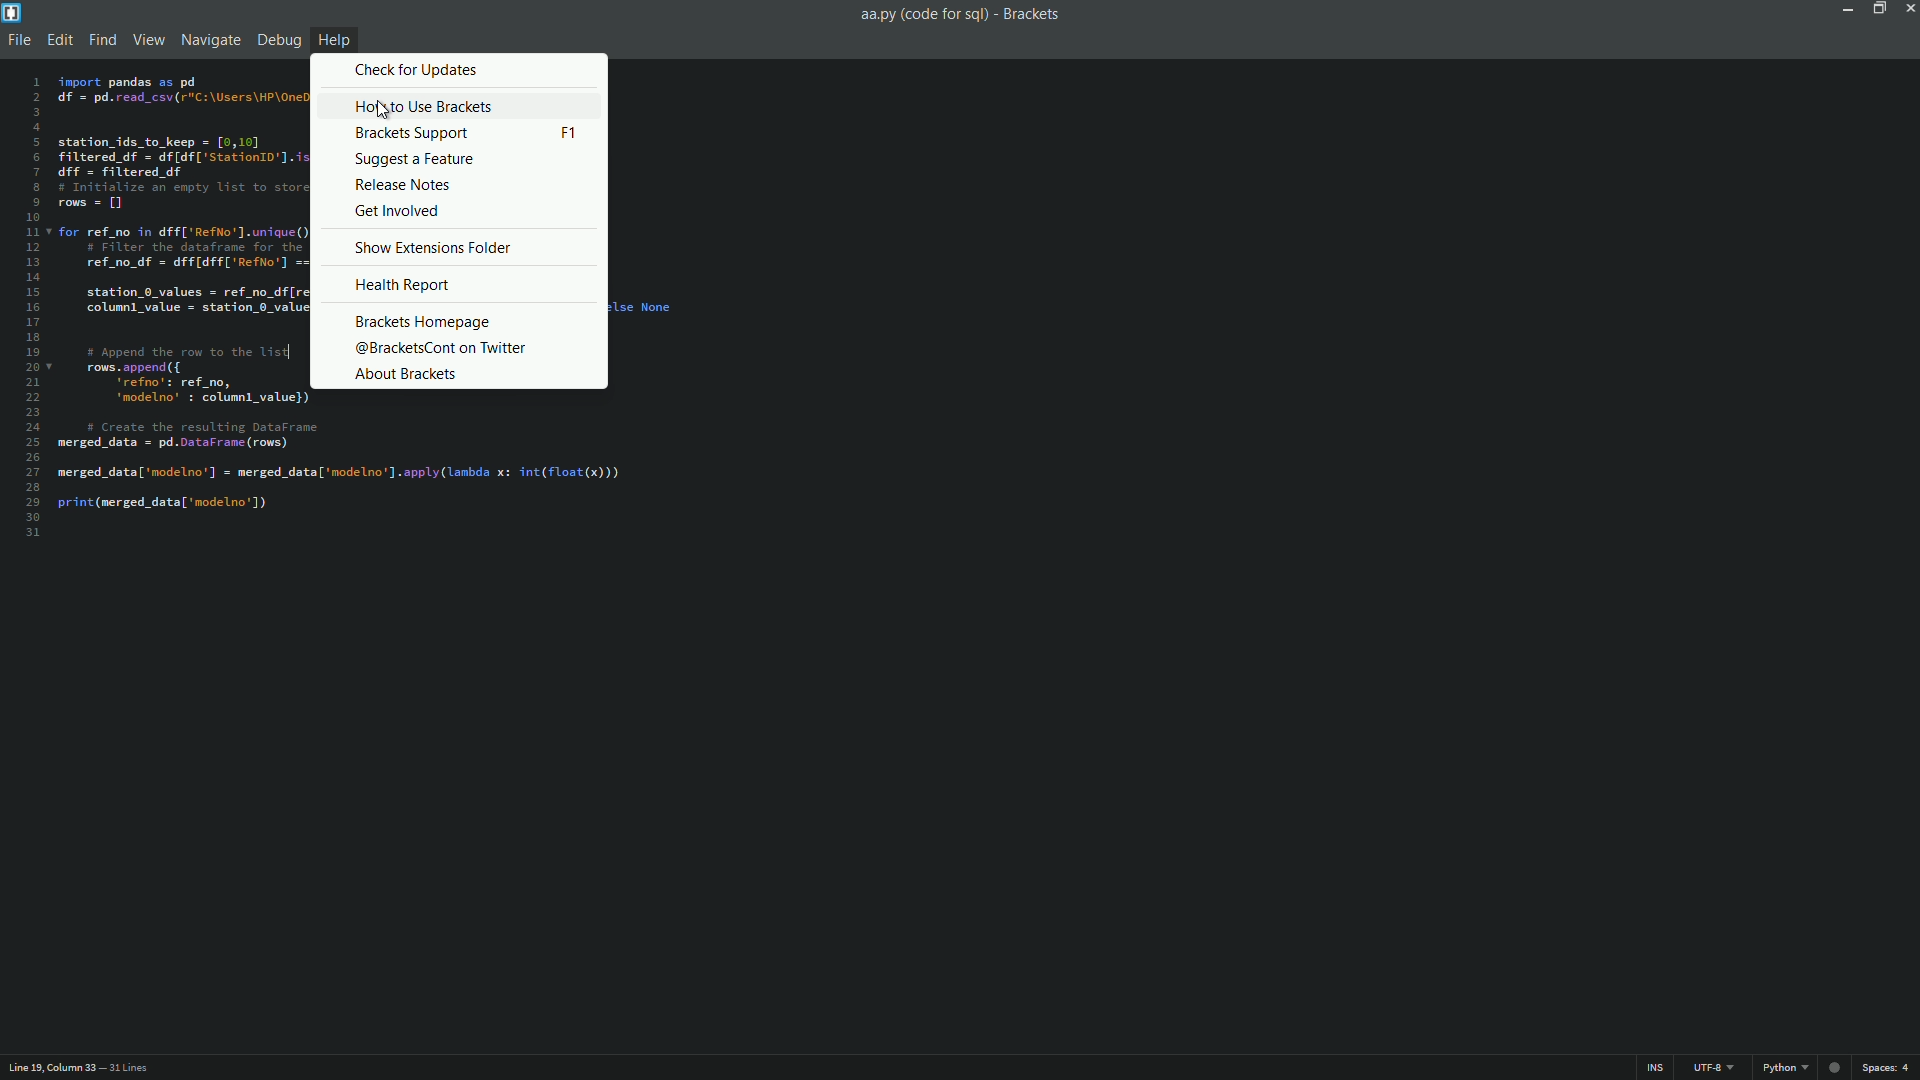 The image size is (1920, 1080). What do you see at coordinates (419, 322) in the screenshot?
I see `brackets homepage` at bounding box center [419, 322].